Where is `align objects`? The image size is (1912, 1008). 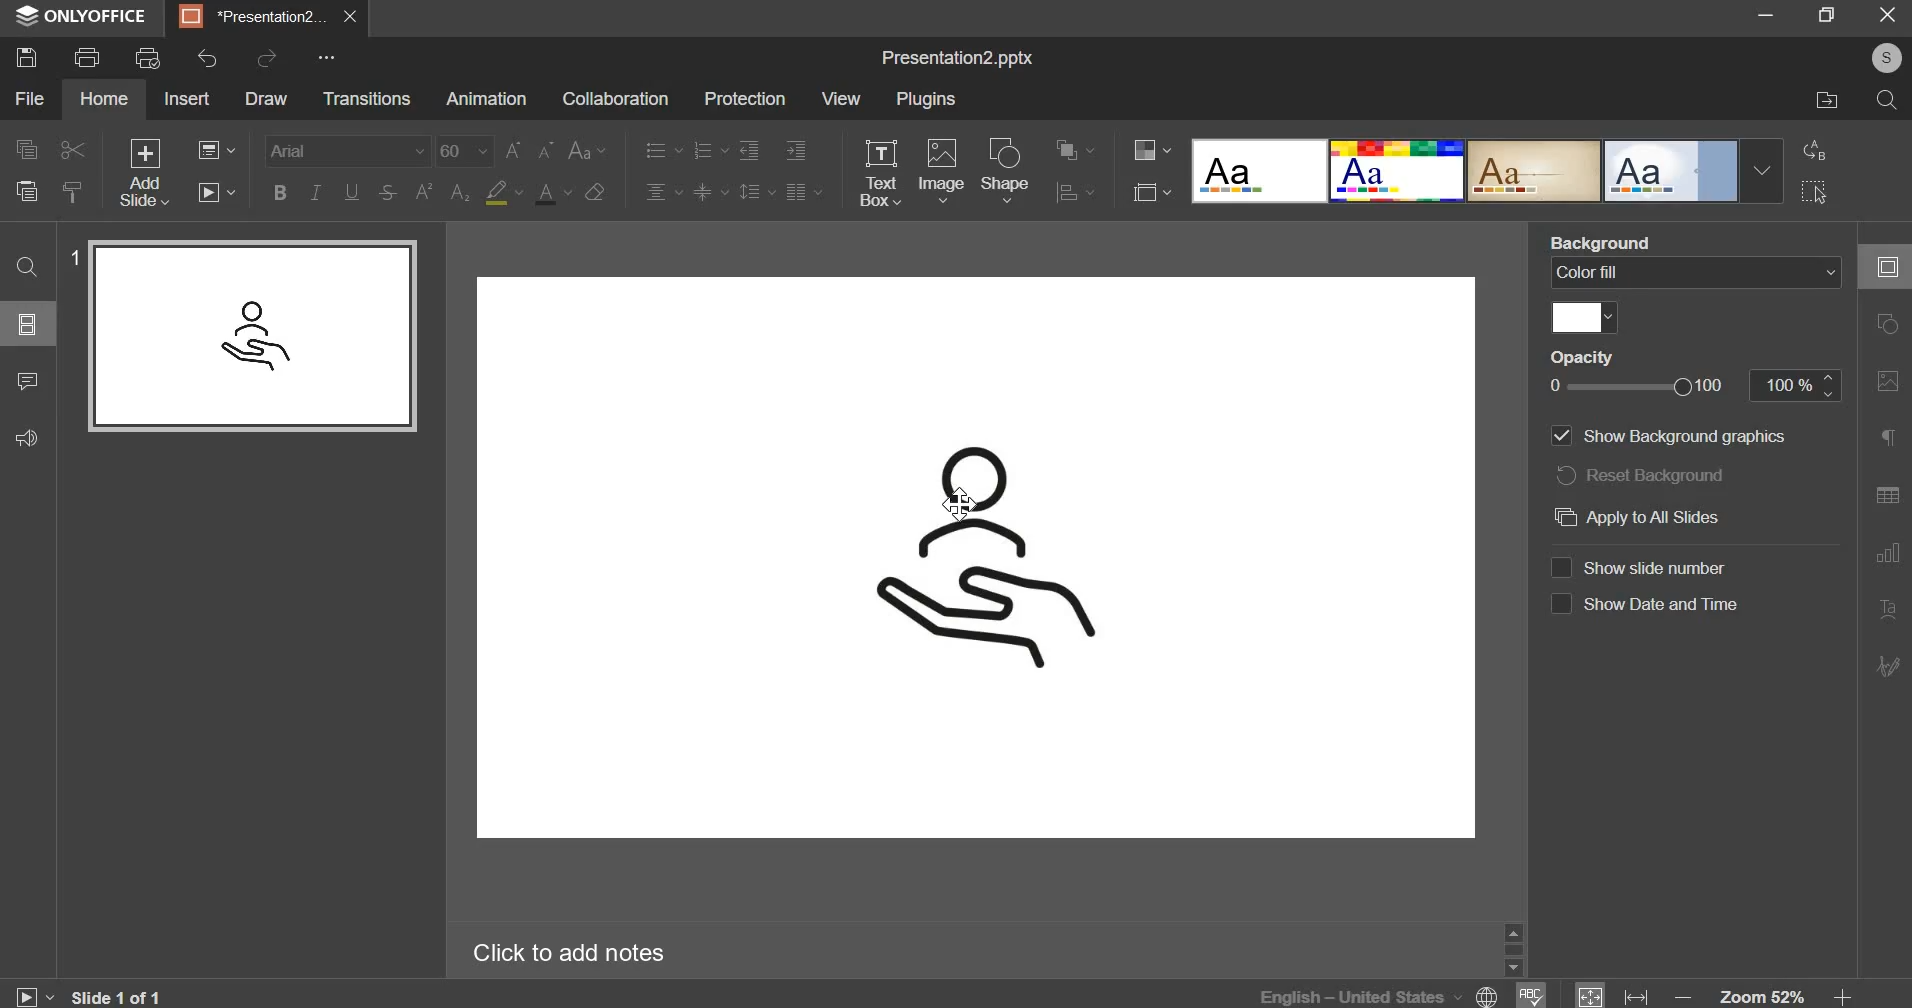
align objects is located at coordinates (1079, 195).